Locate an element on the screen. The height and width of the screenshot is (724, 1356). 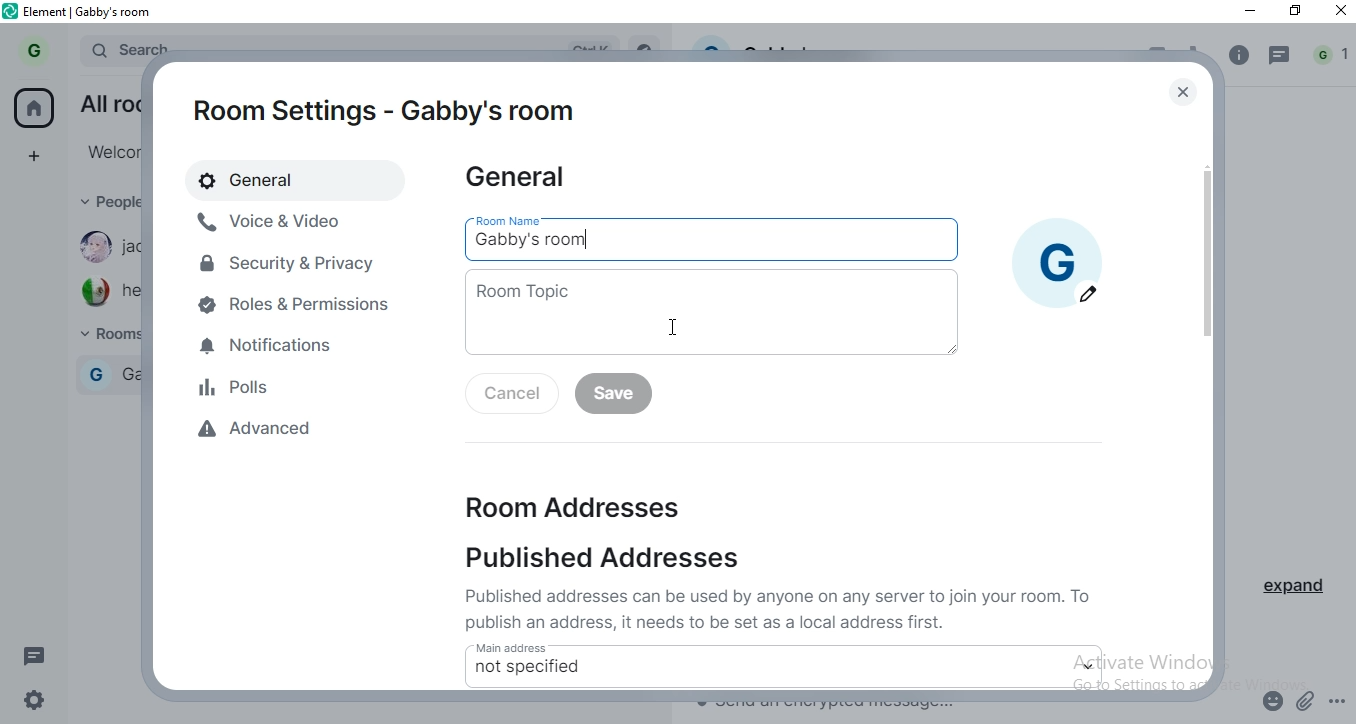
attachment is located at coordinates (1307, 700).